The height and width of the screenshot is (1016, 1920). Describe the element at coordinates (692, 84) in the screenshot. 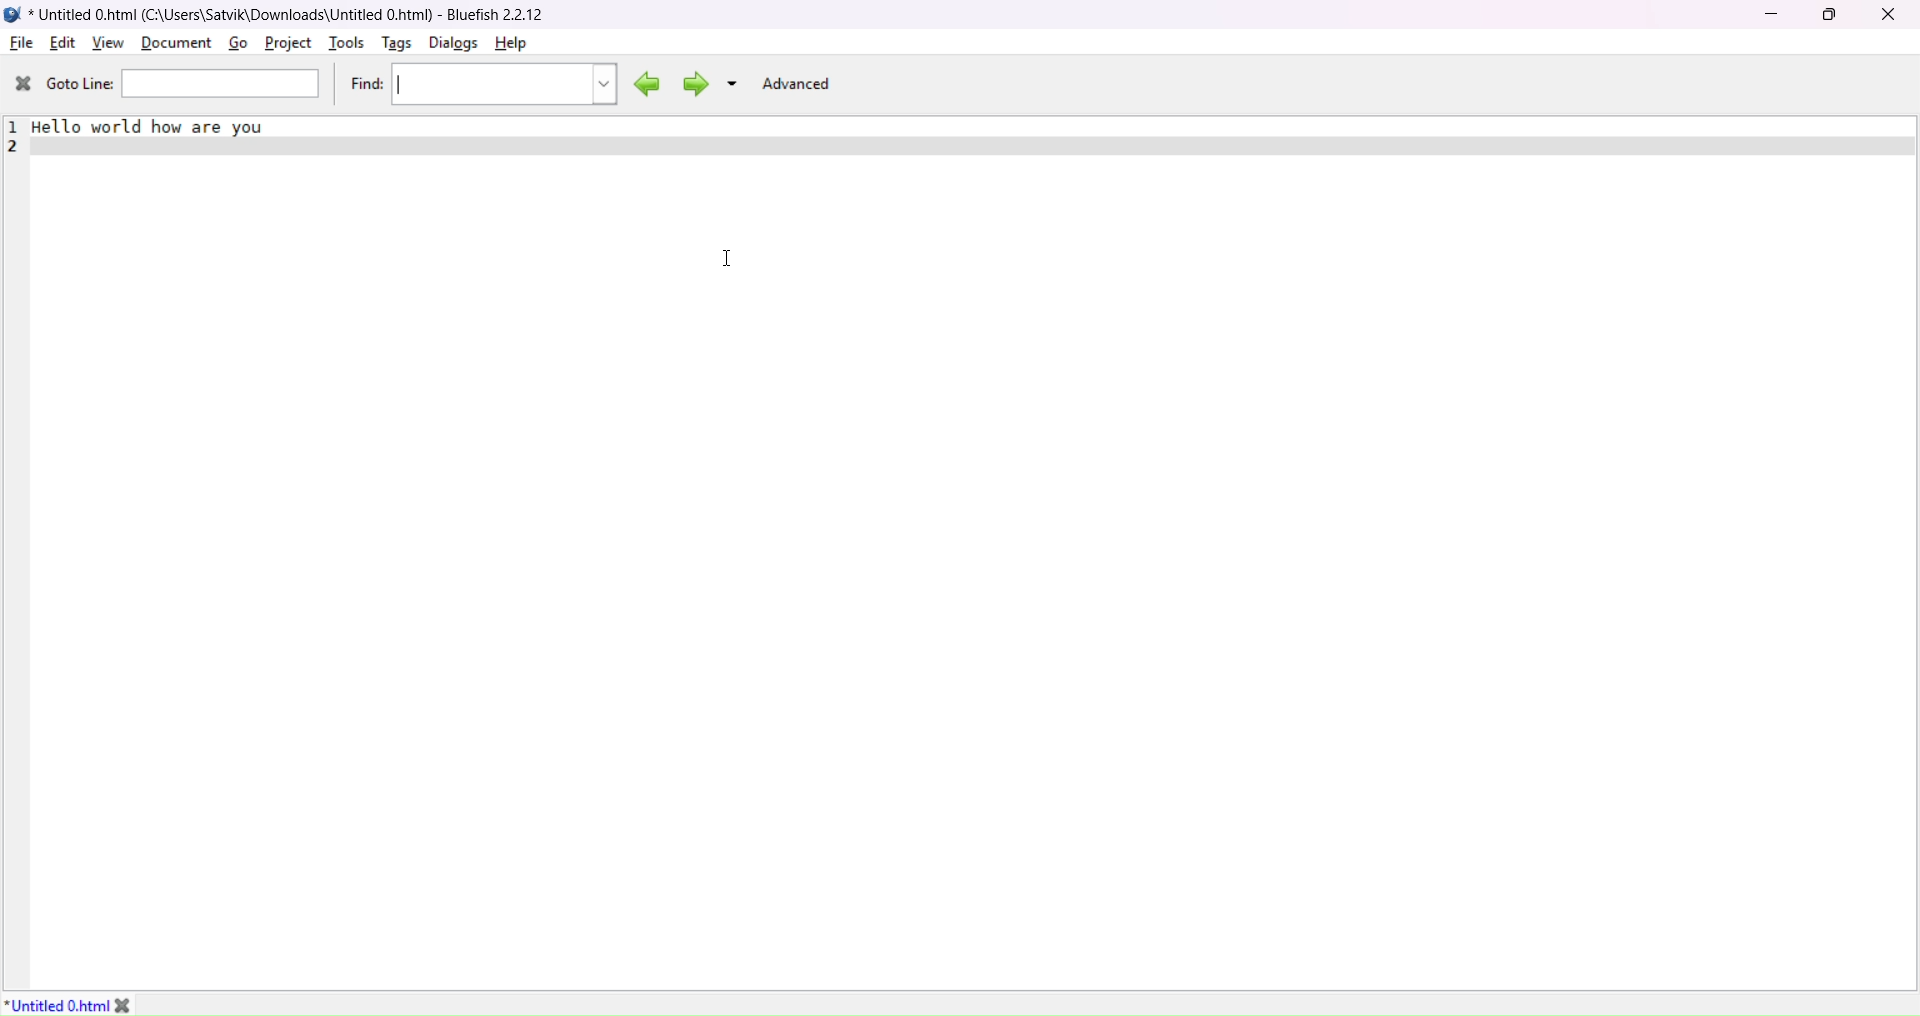

I see `next` at that location.